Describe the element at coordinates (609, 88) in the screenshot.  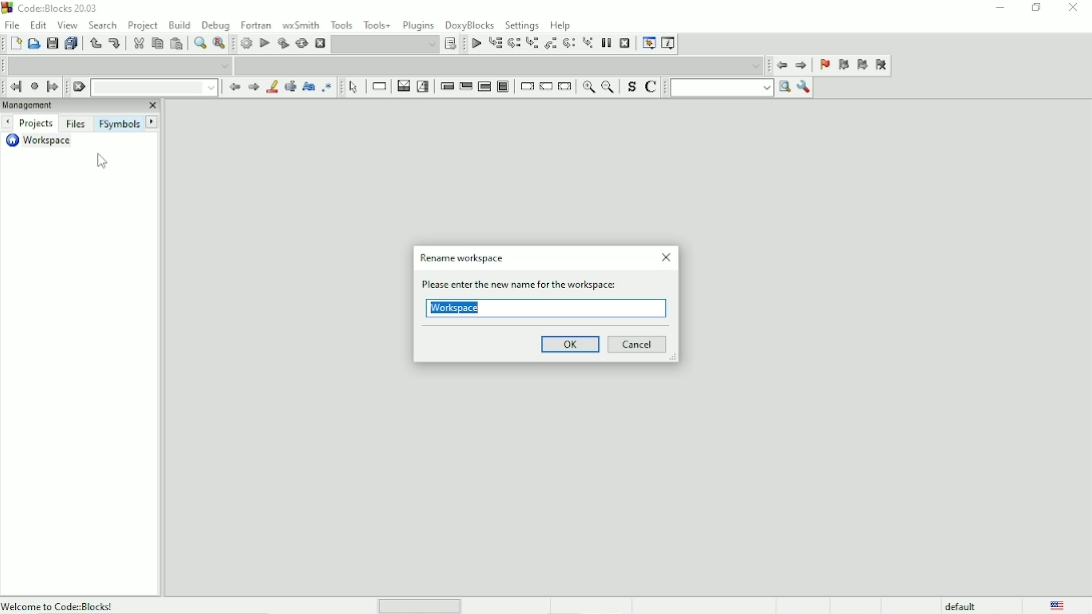
I see `Zoom out` at that location.